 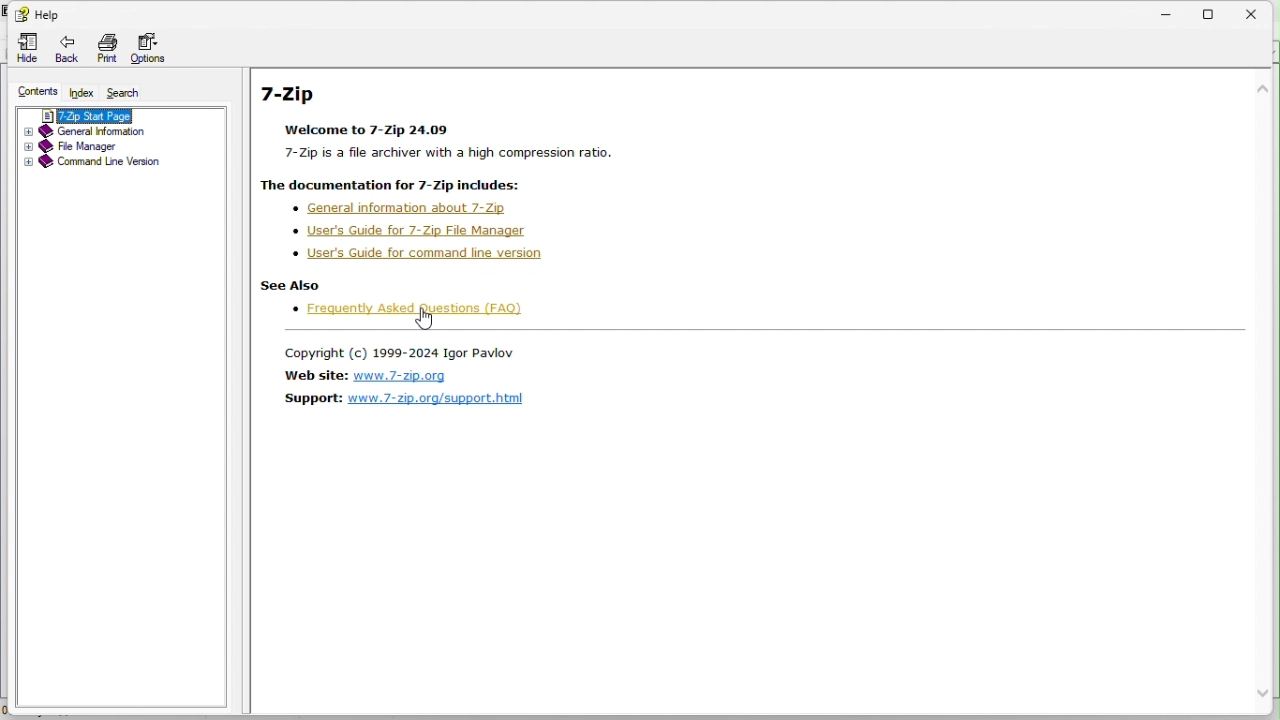 What do you see at coordinates (427, 320) in the screenshot?
I see `cursor` at bounding box center [427, 320].